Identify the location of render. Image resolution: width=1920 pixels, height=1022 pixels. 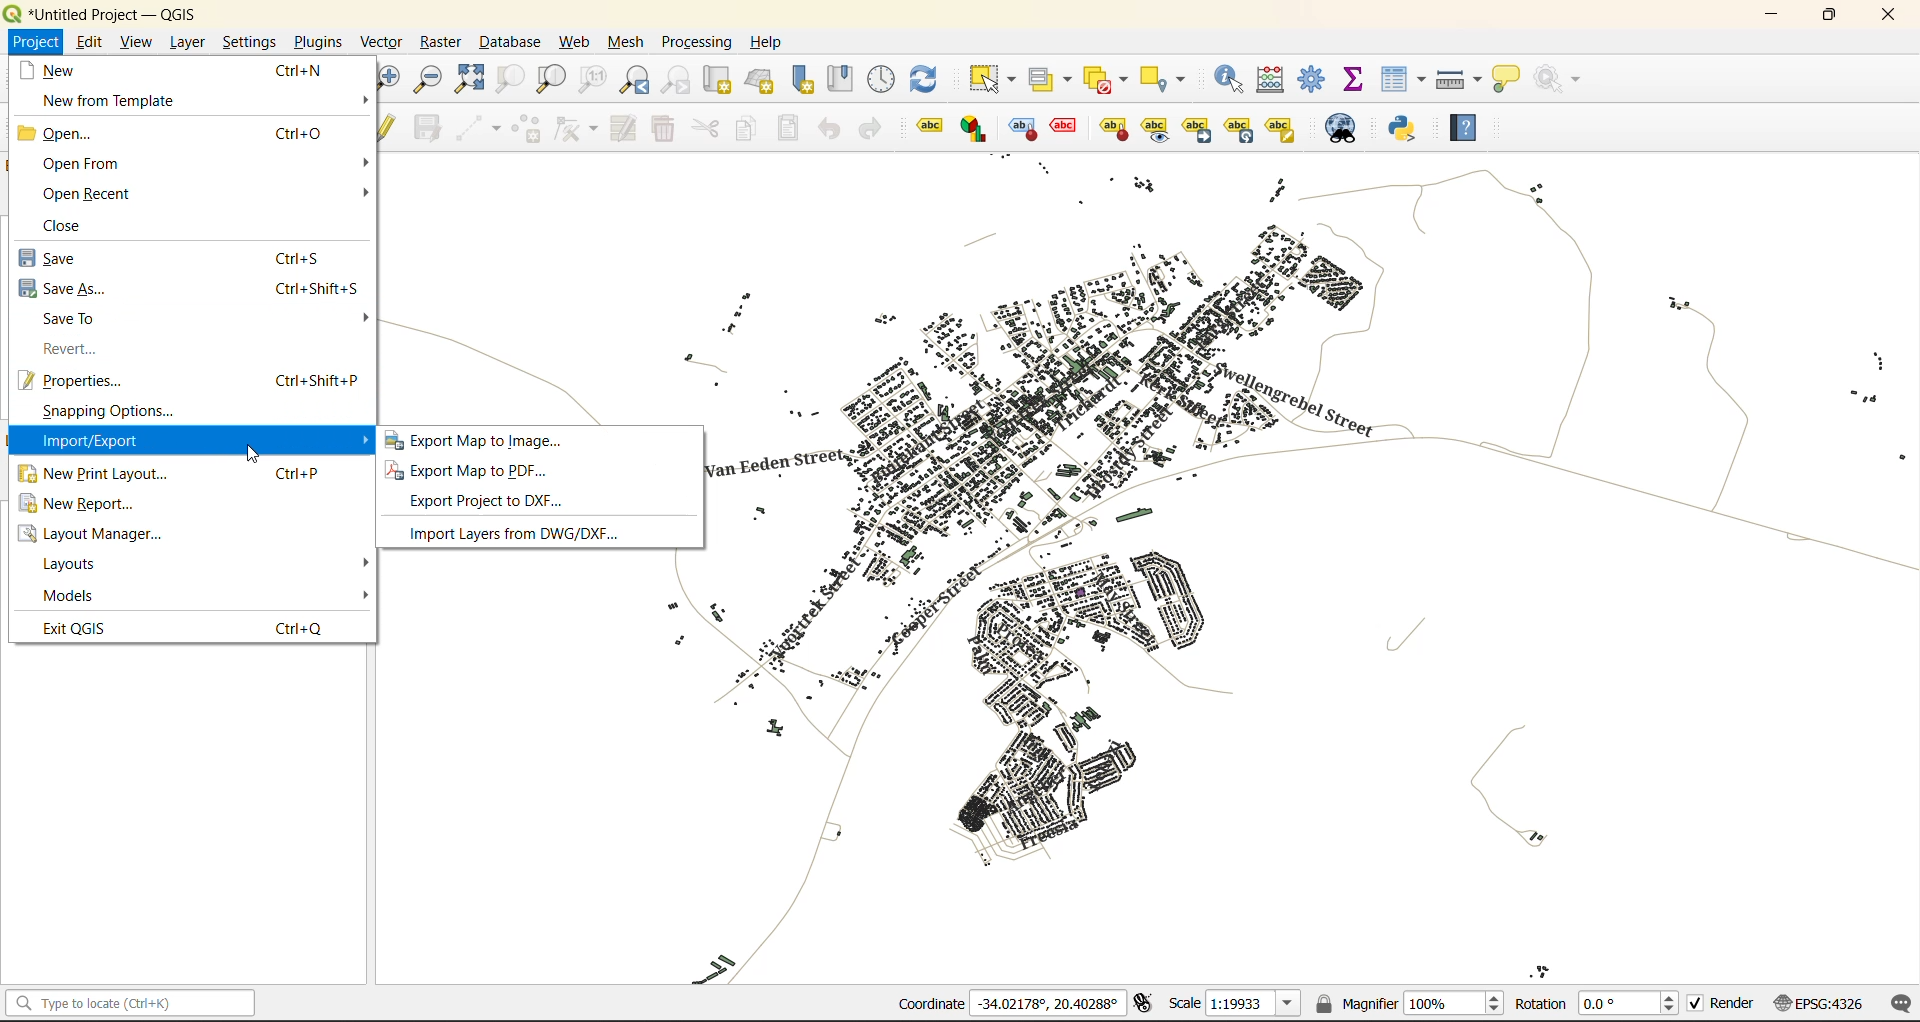
(1717, 1007).